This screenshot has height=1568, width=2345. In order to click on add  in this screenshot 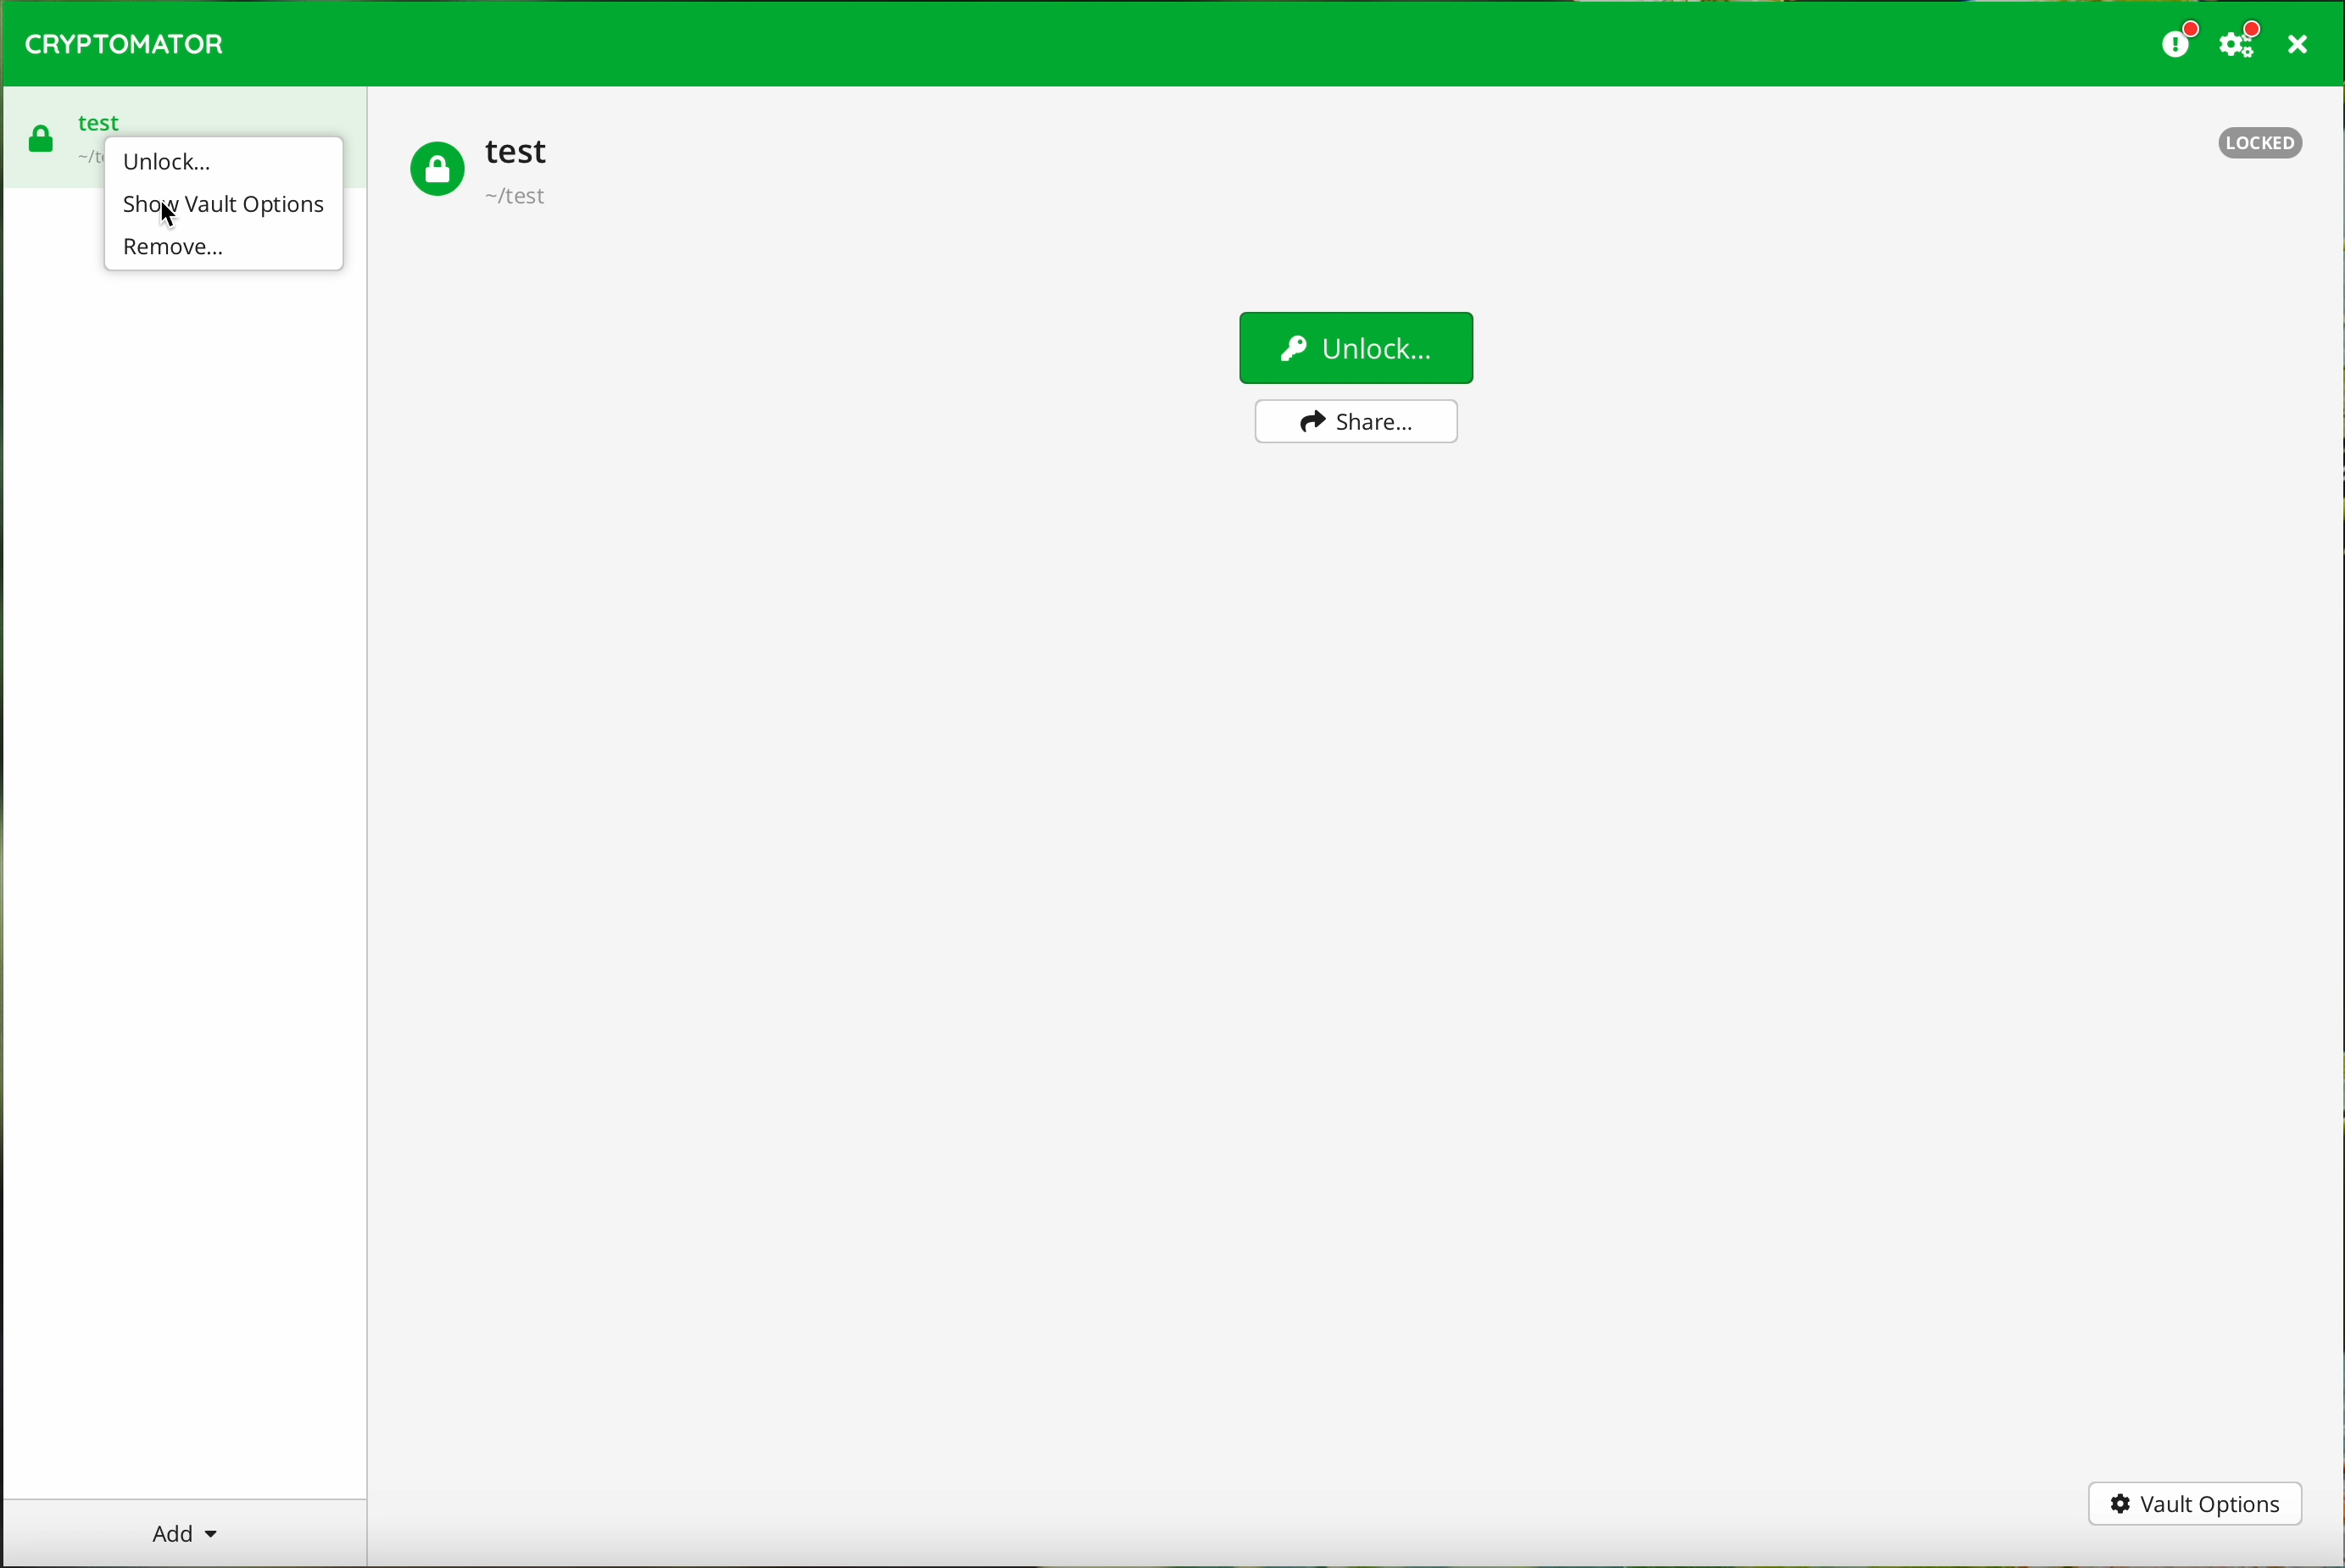, I will do `click(183, 1532)`.